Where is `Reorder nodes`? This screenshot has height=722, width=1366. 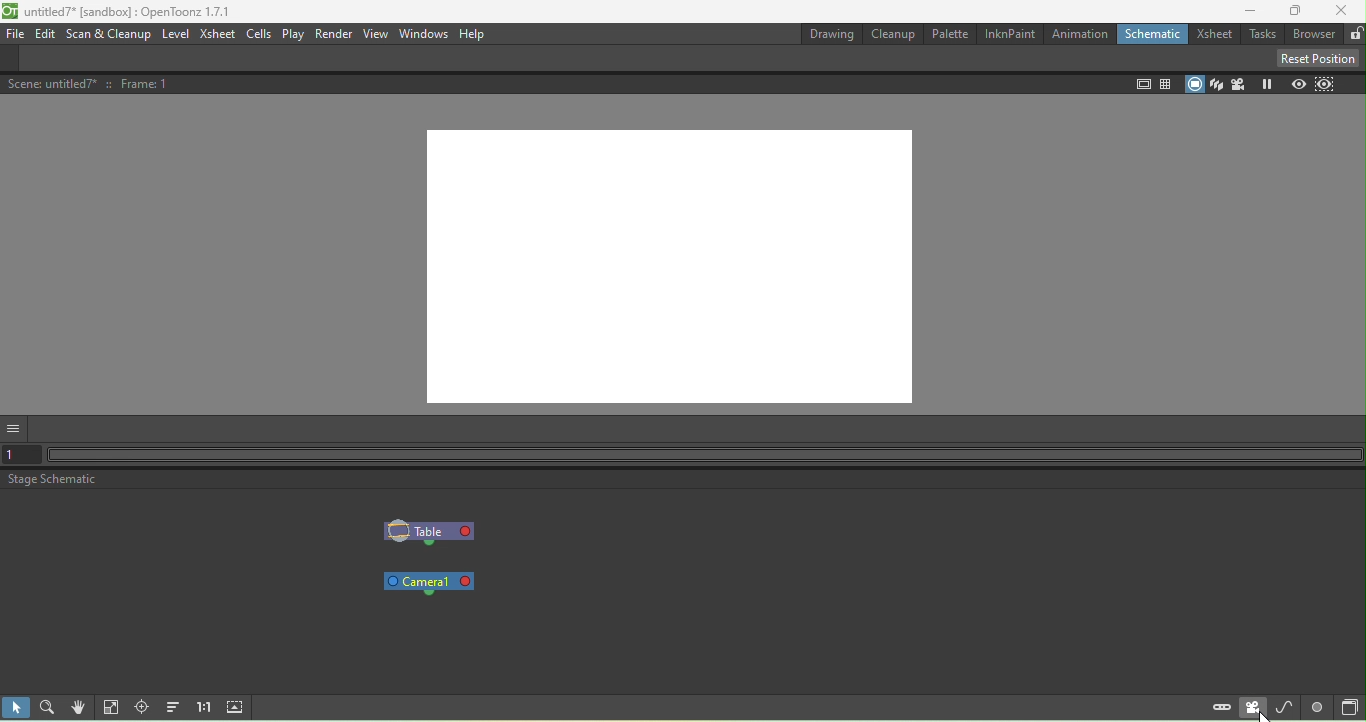 Reorder nodes is located at coordinates (175, 707).